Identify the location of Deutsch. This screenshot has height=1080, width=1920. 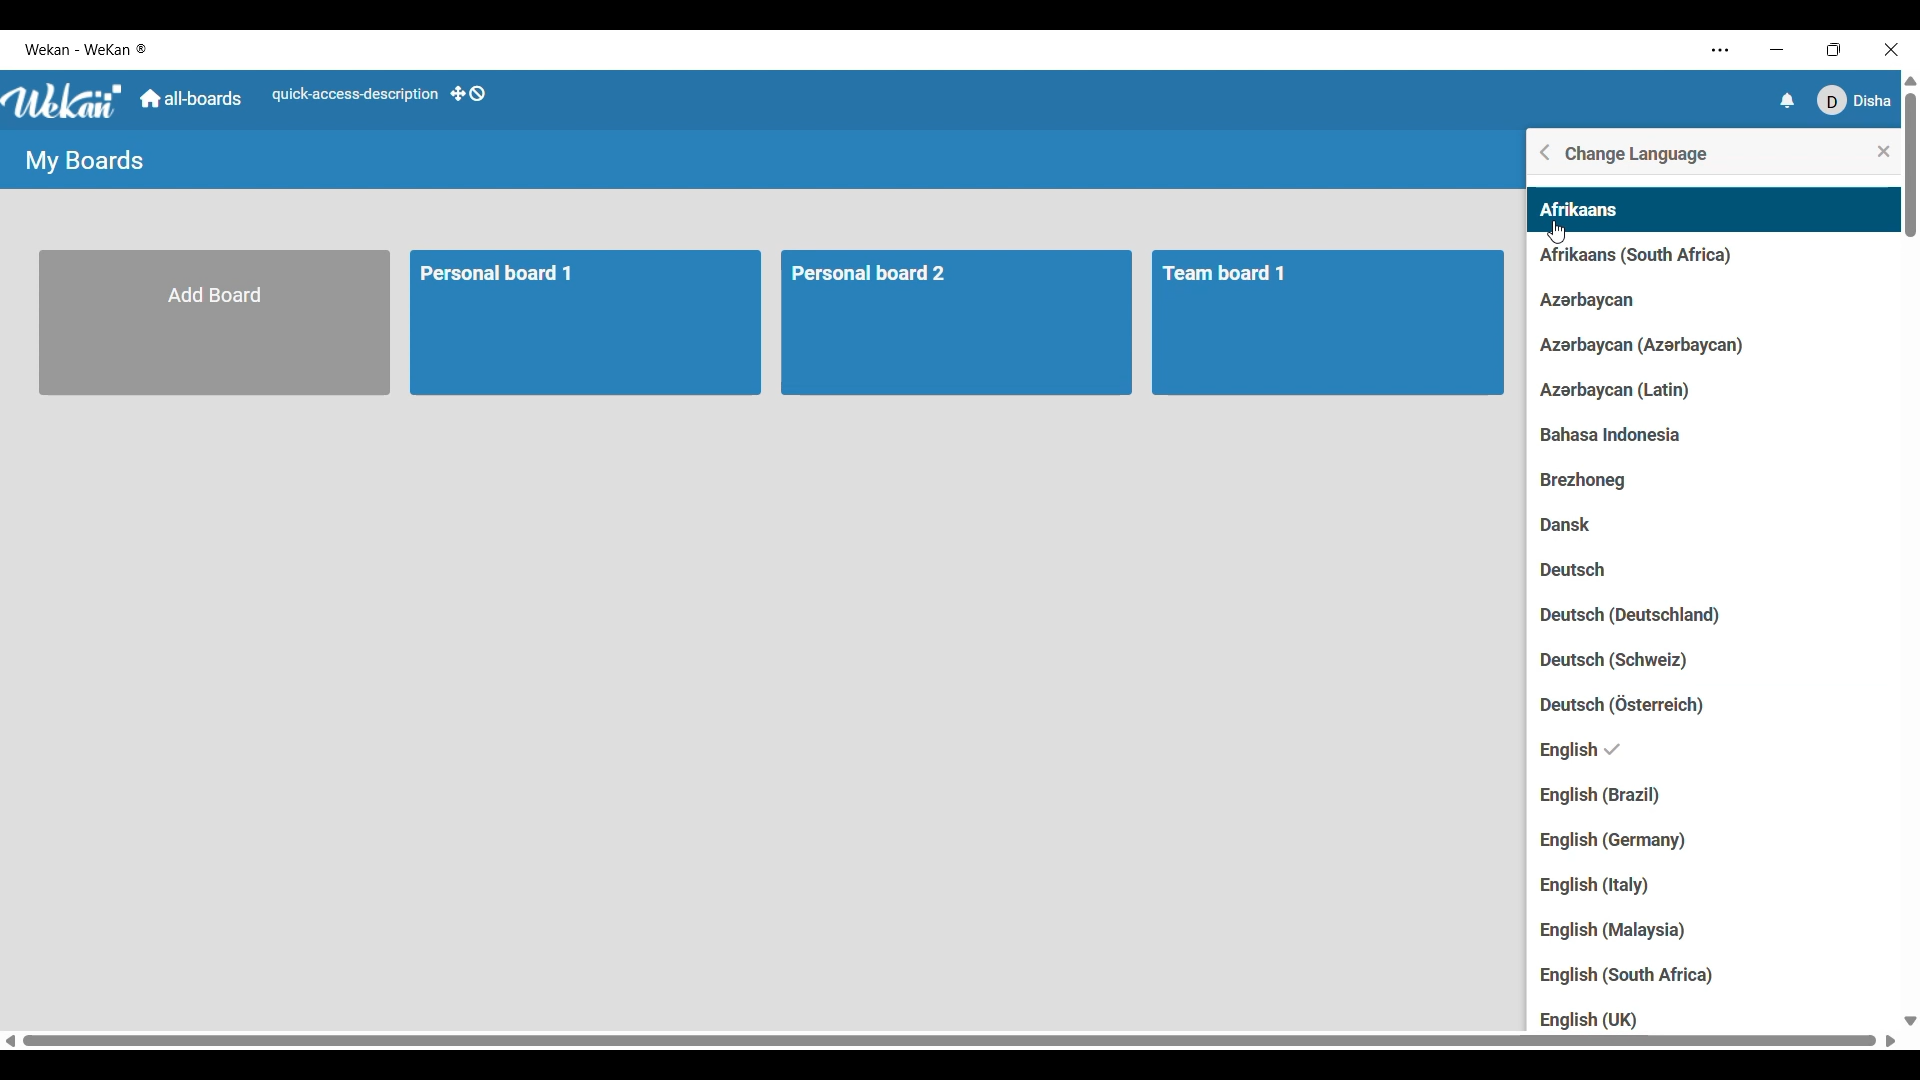
(1586, 571).